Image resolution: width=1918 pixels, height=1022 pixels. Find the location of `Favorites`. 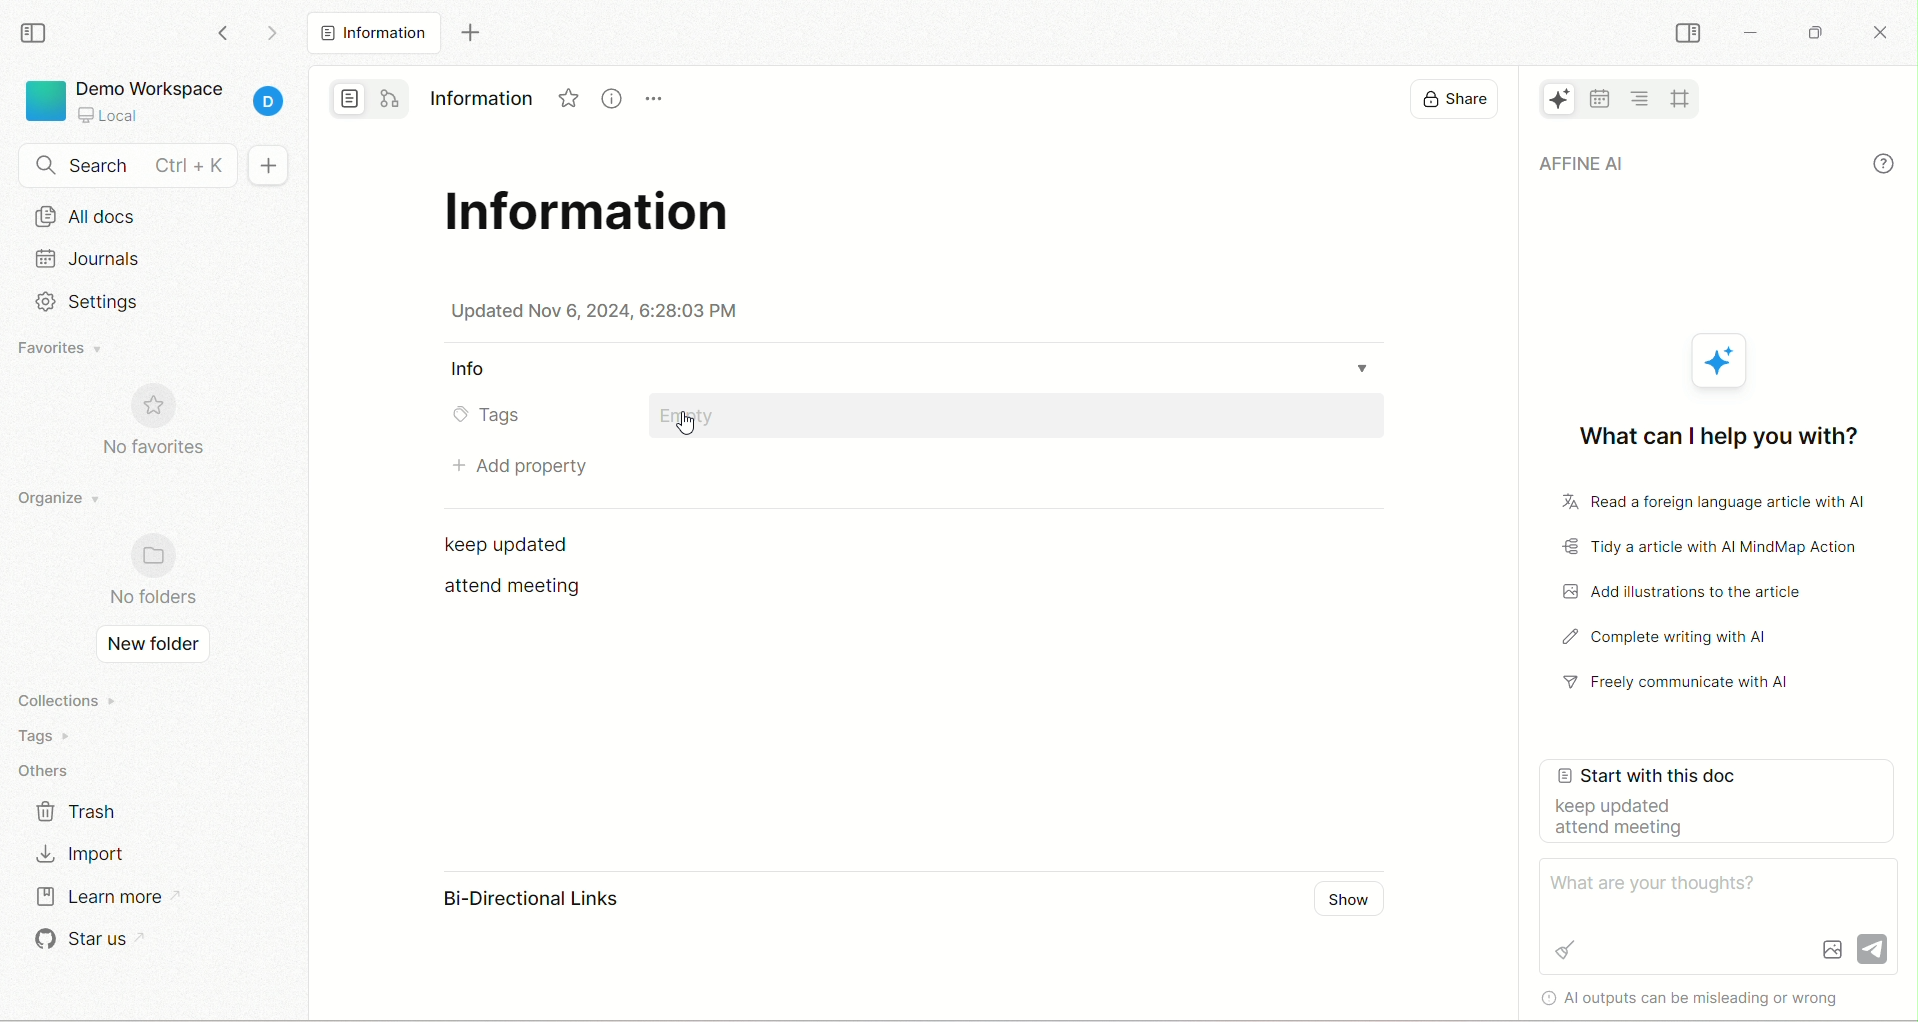

Favorites is located at coordinates (563, 102).